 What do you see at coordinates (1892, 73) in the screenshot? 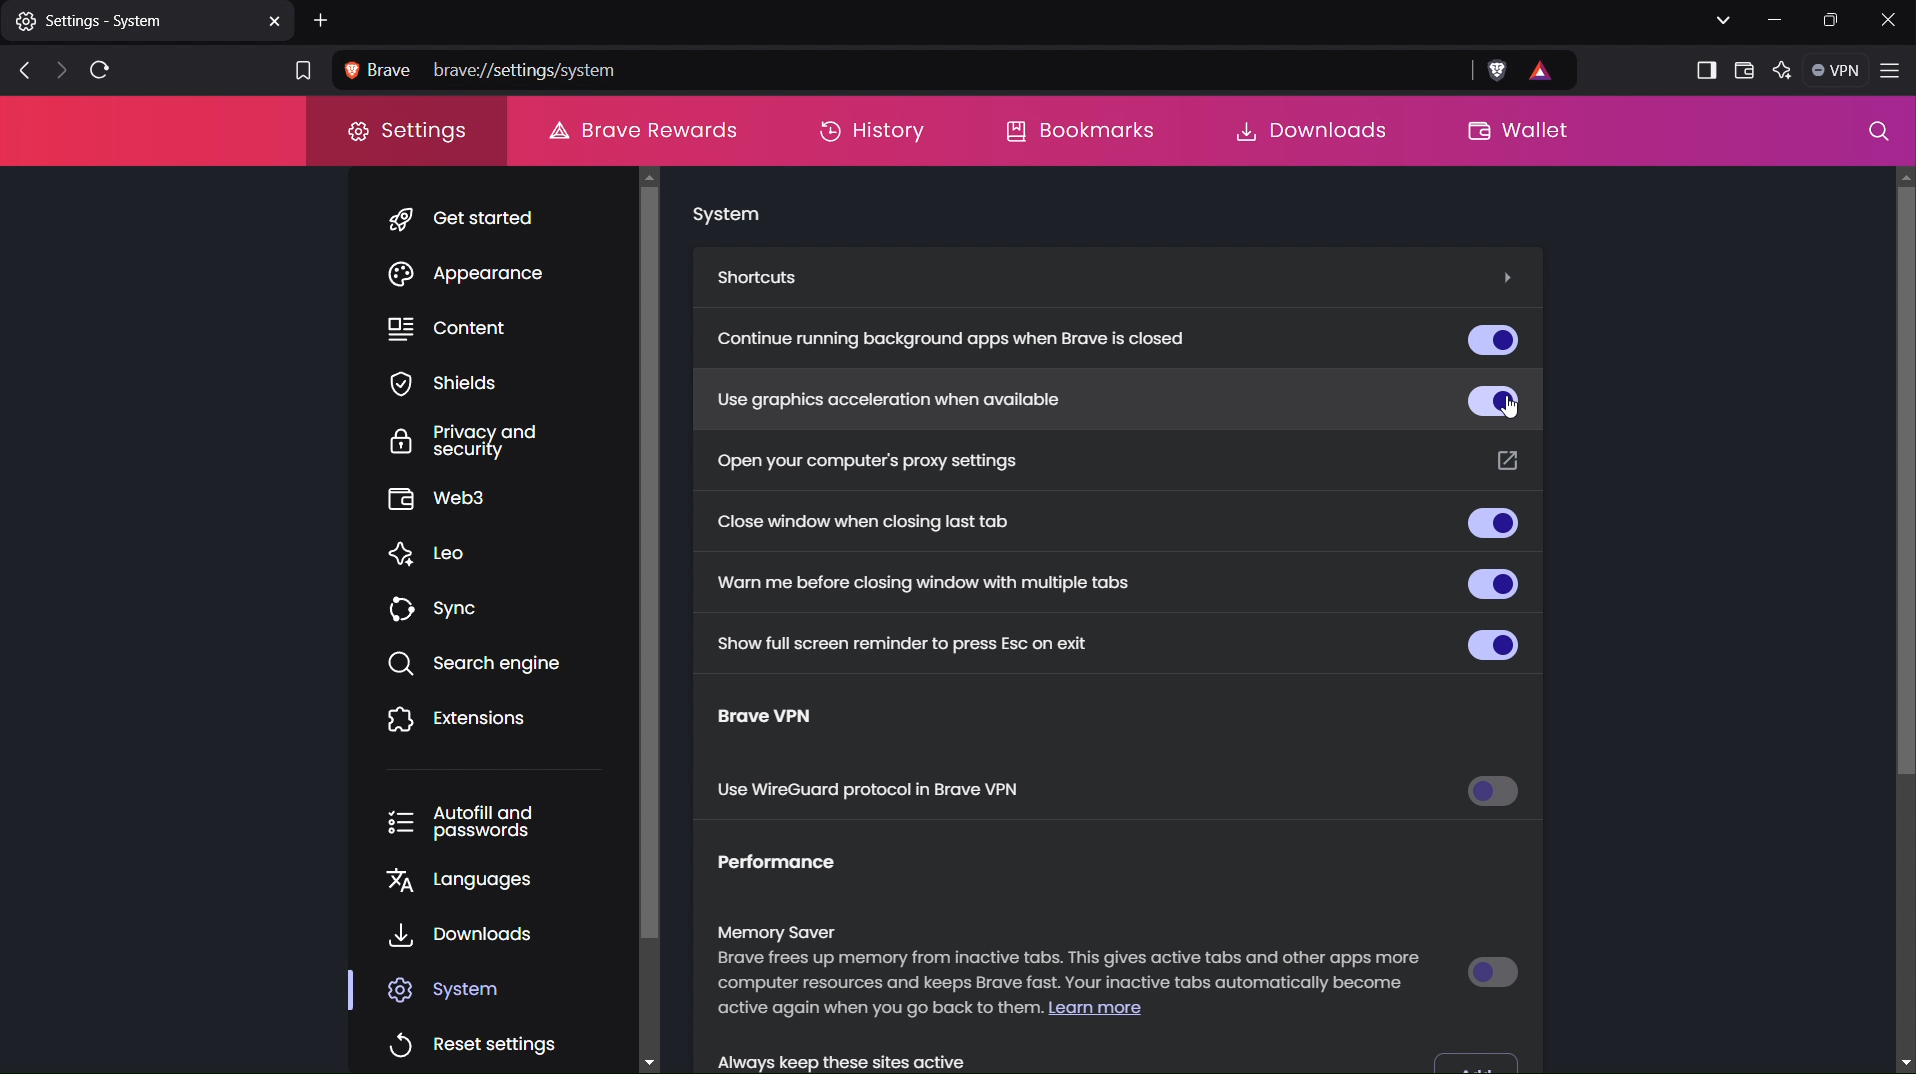
I see `Application Menu` at bounding box center [1892, 73].